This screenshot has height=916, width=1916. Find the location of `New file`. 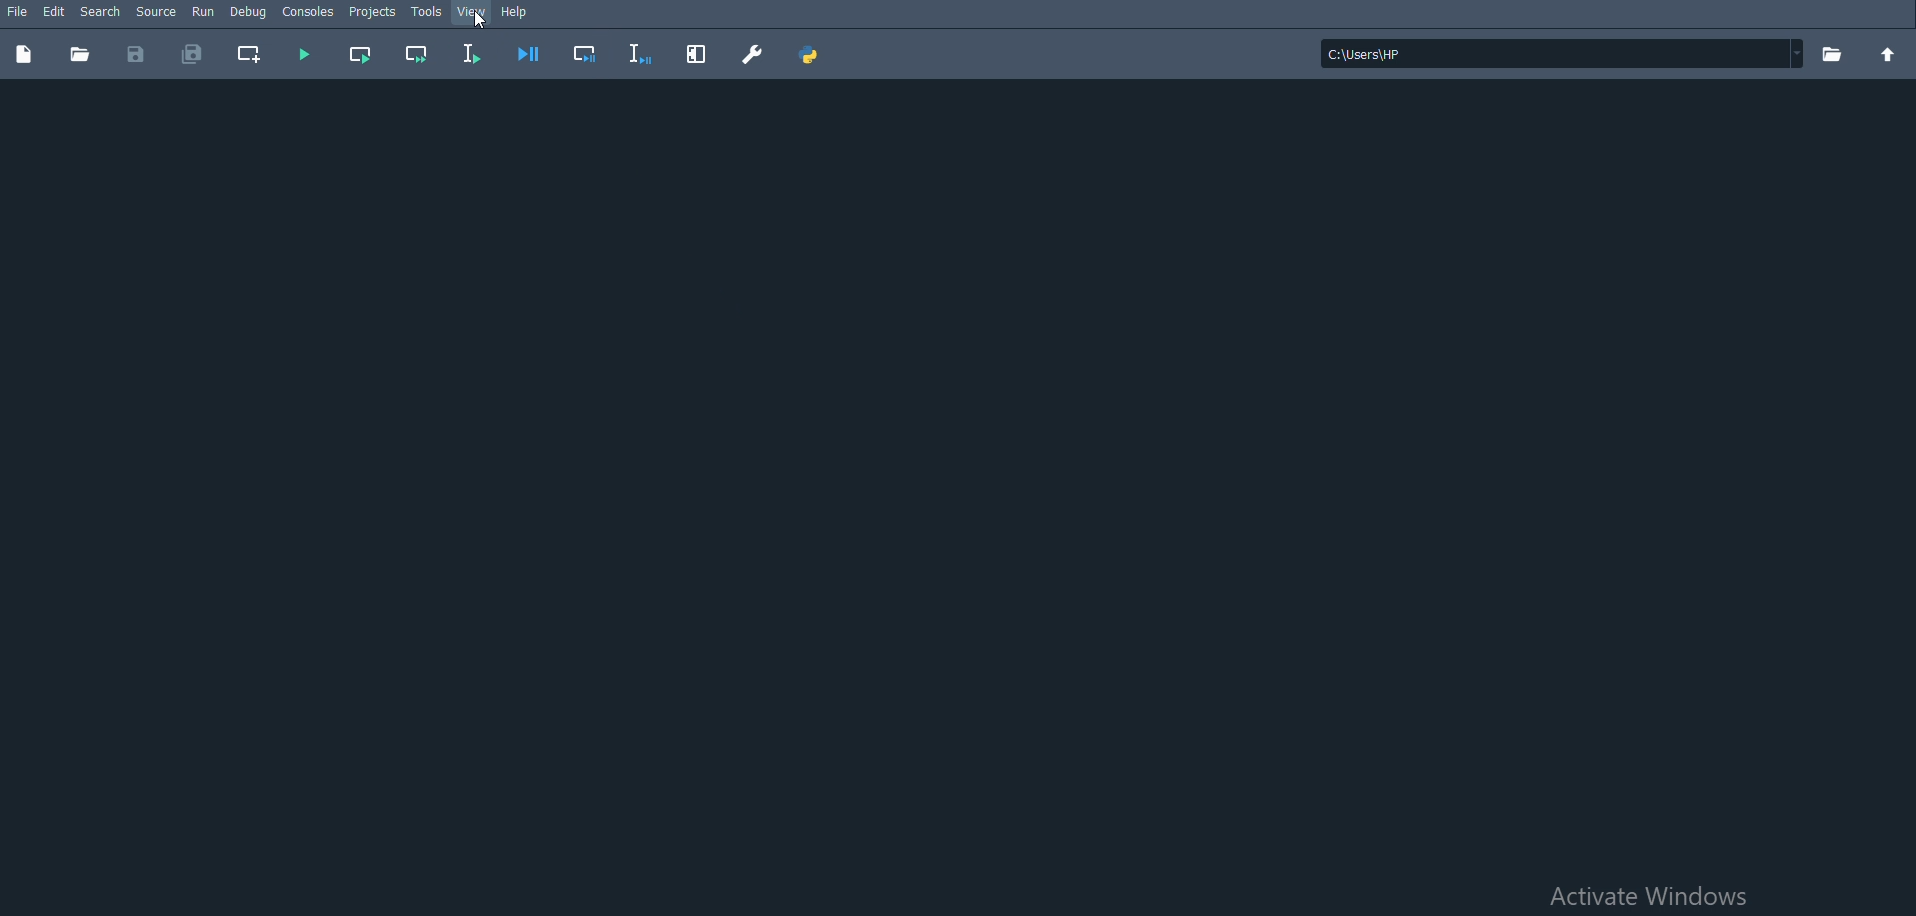

New file is located at coordinates (23, 54).